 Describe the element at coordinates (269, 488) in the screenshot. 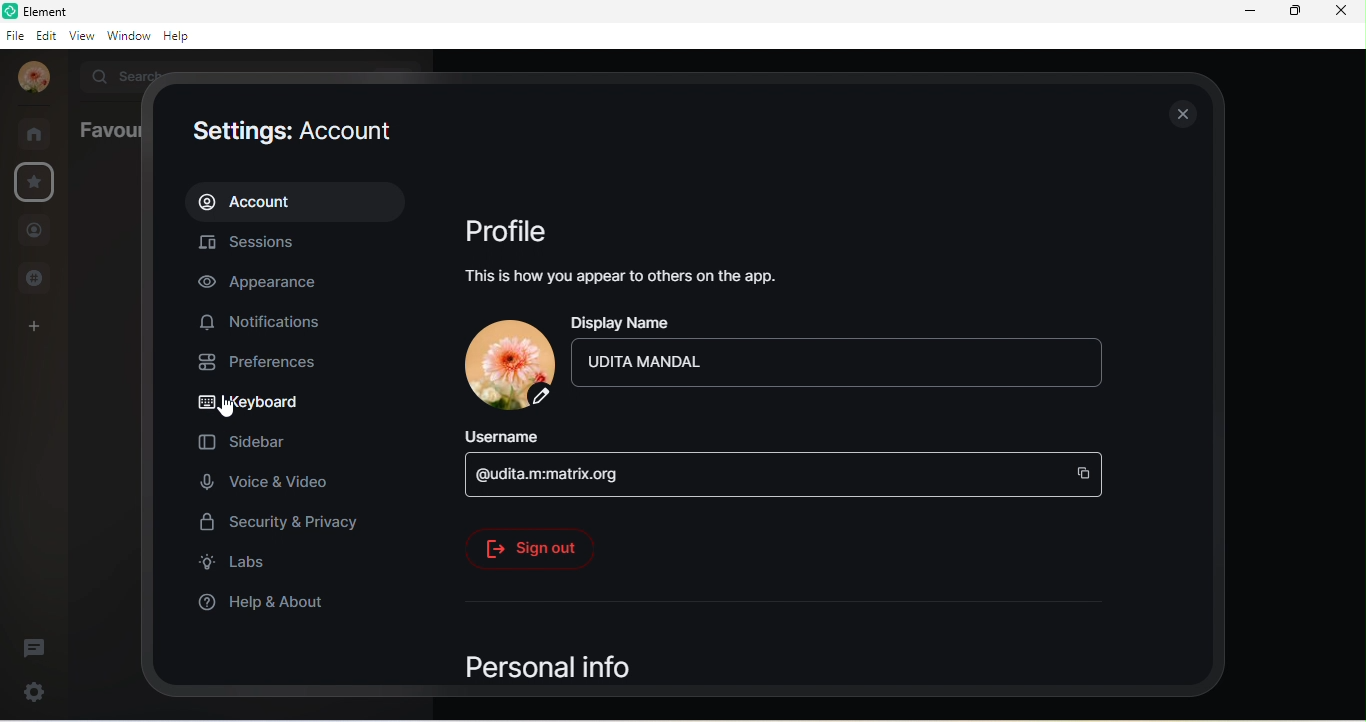

I see `voice and video` at that location.